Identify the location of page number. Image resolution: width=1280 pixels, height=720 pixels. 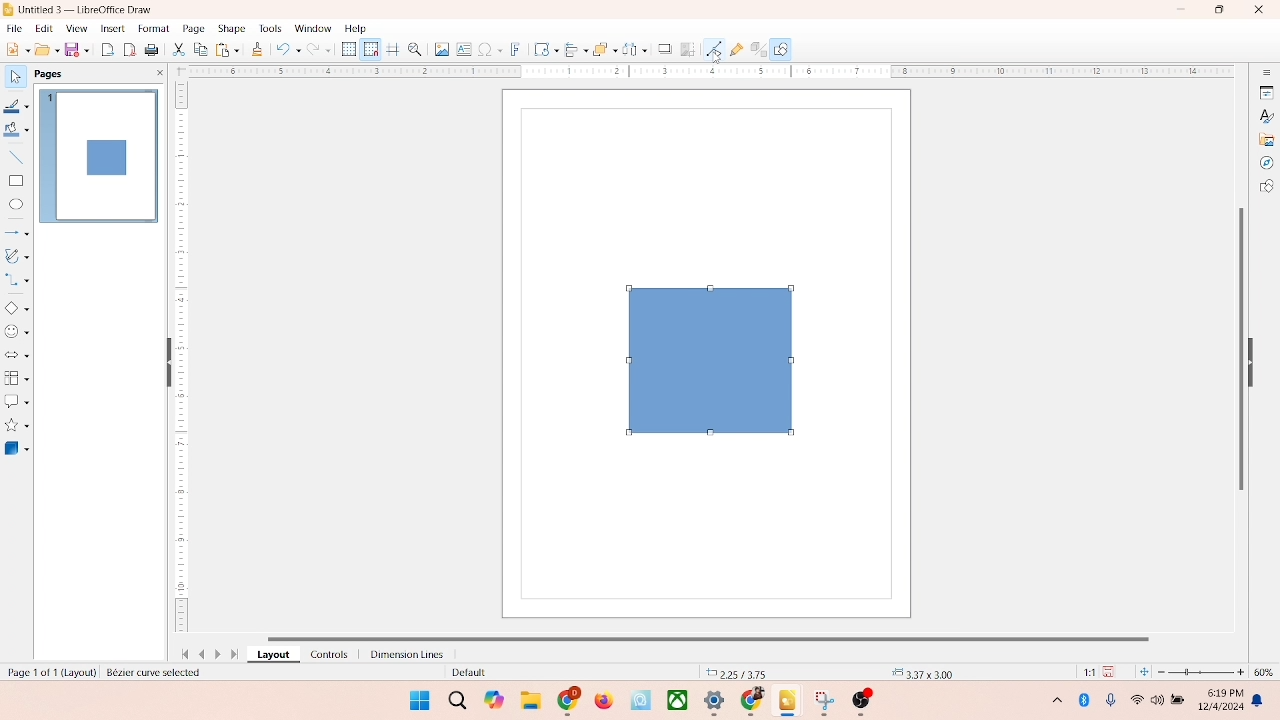
(49, 671).